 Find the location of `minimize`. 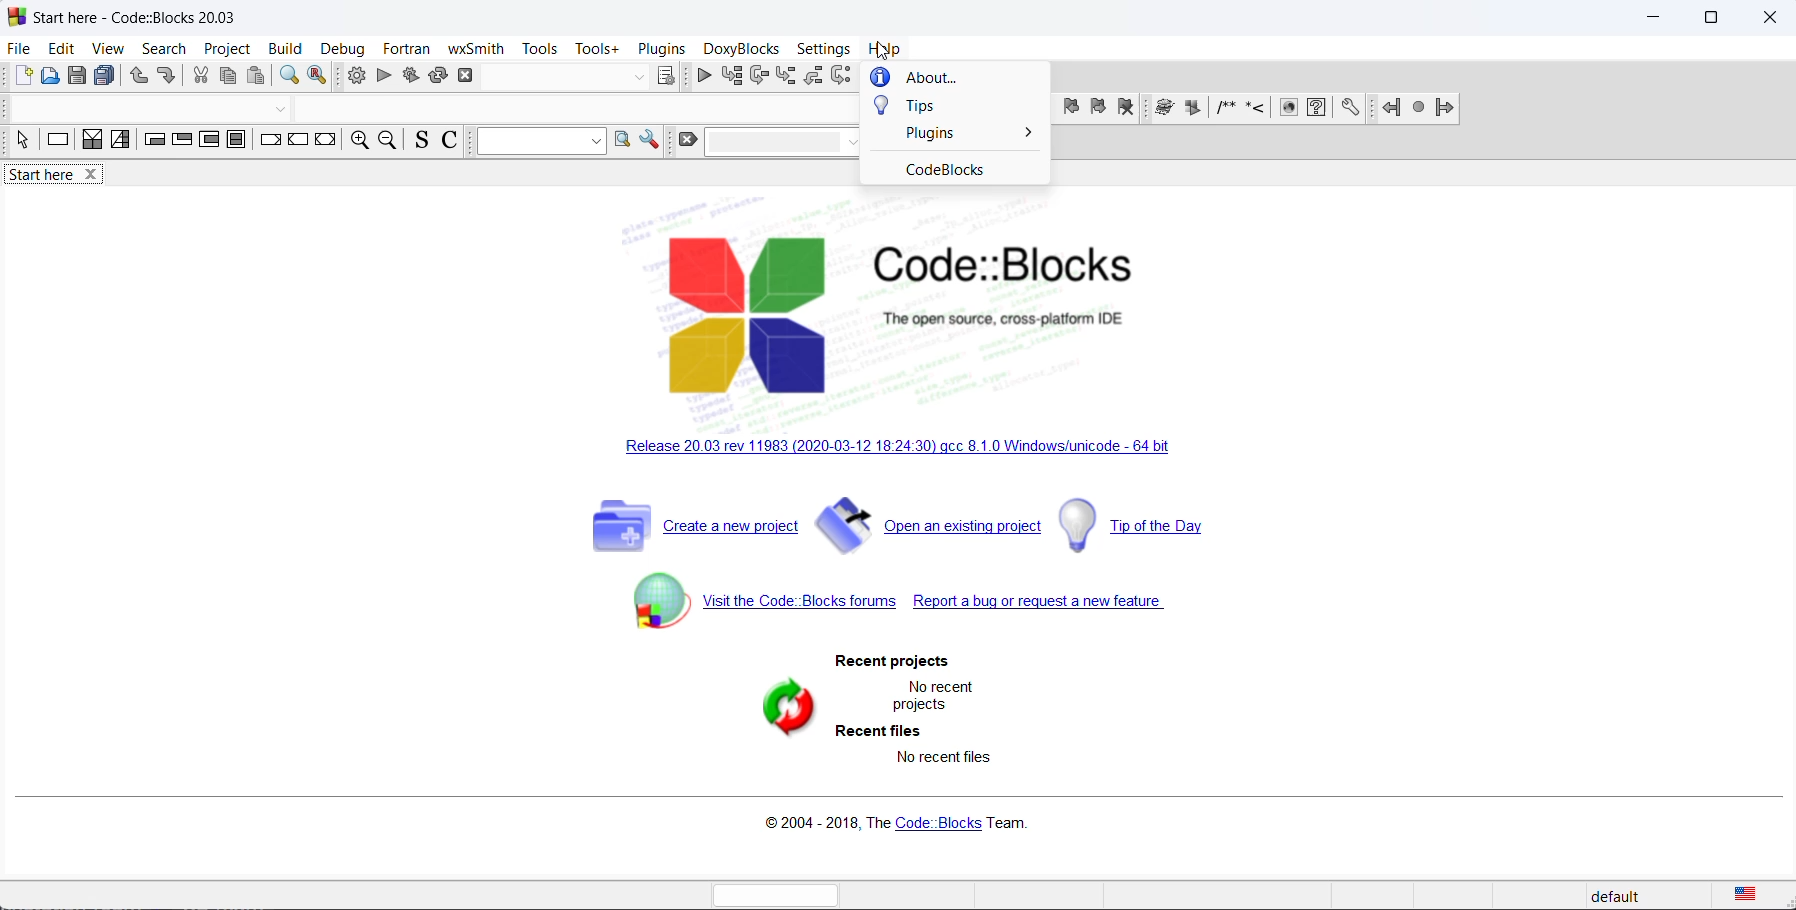

minimize is located at coordinates (1656, 17).